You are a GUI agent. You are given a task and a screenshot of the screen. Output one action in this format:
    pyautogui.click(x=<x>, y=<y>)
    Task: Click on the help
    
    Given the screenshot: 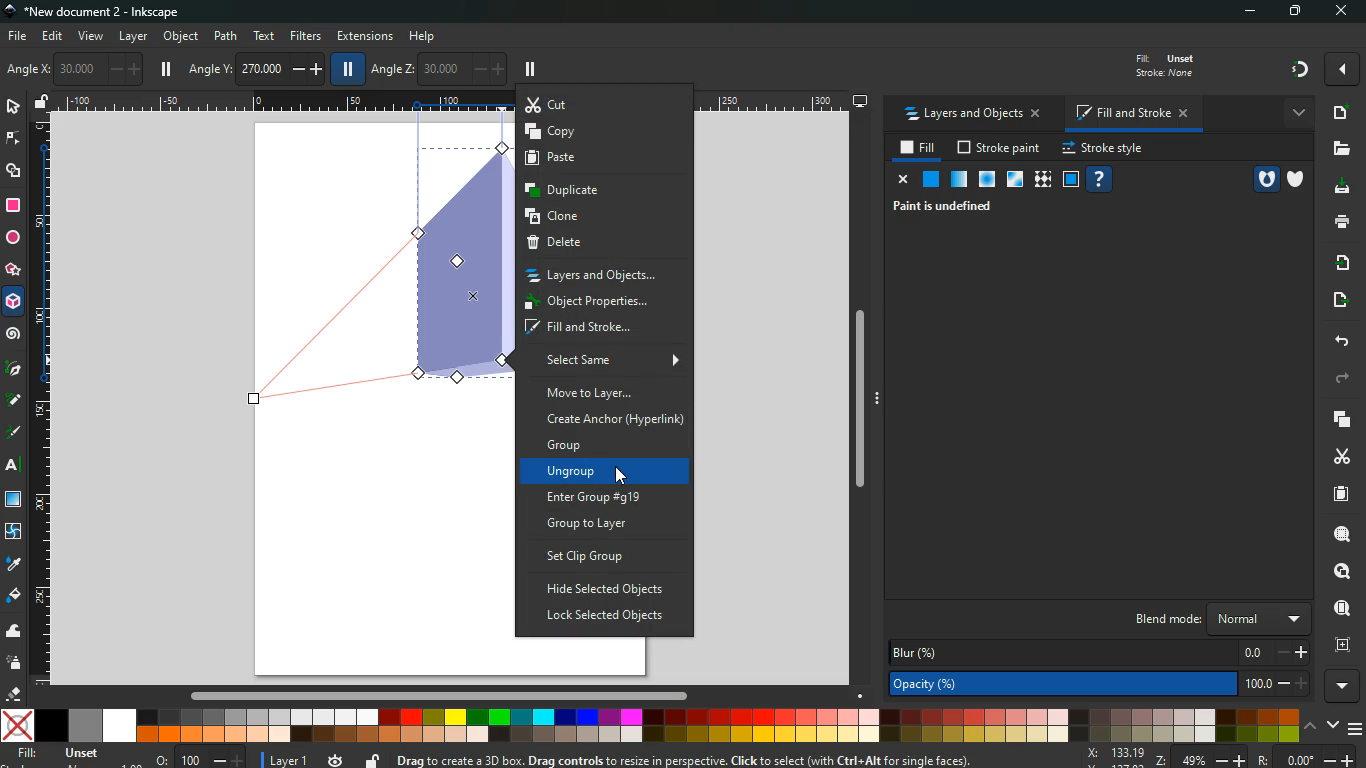 What is the action you would take?
    pyautogui.click(x=1098, y=180)
    